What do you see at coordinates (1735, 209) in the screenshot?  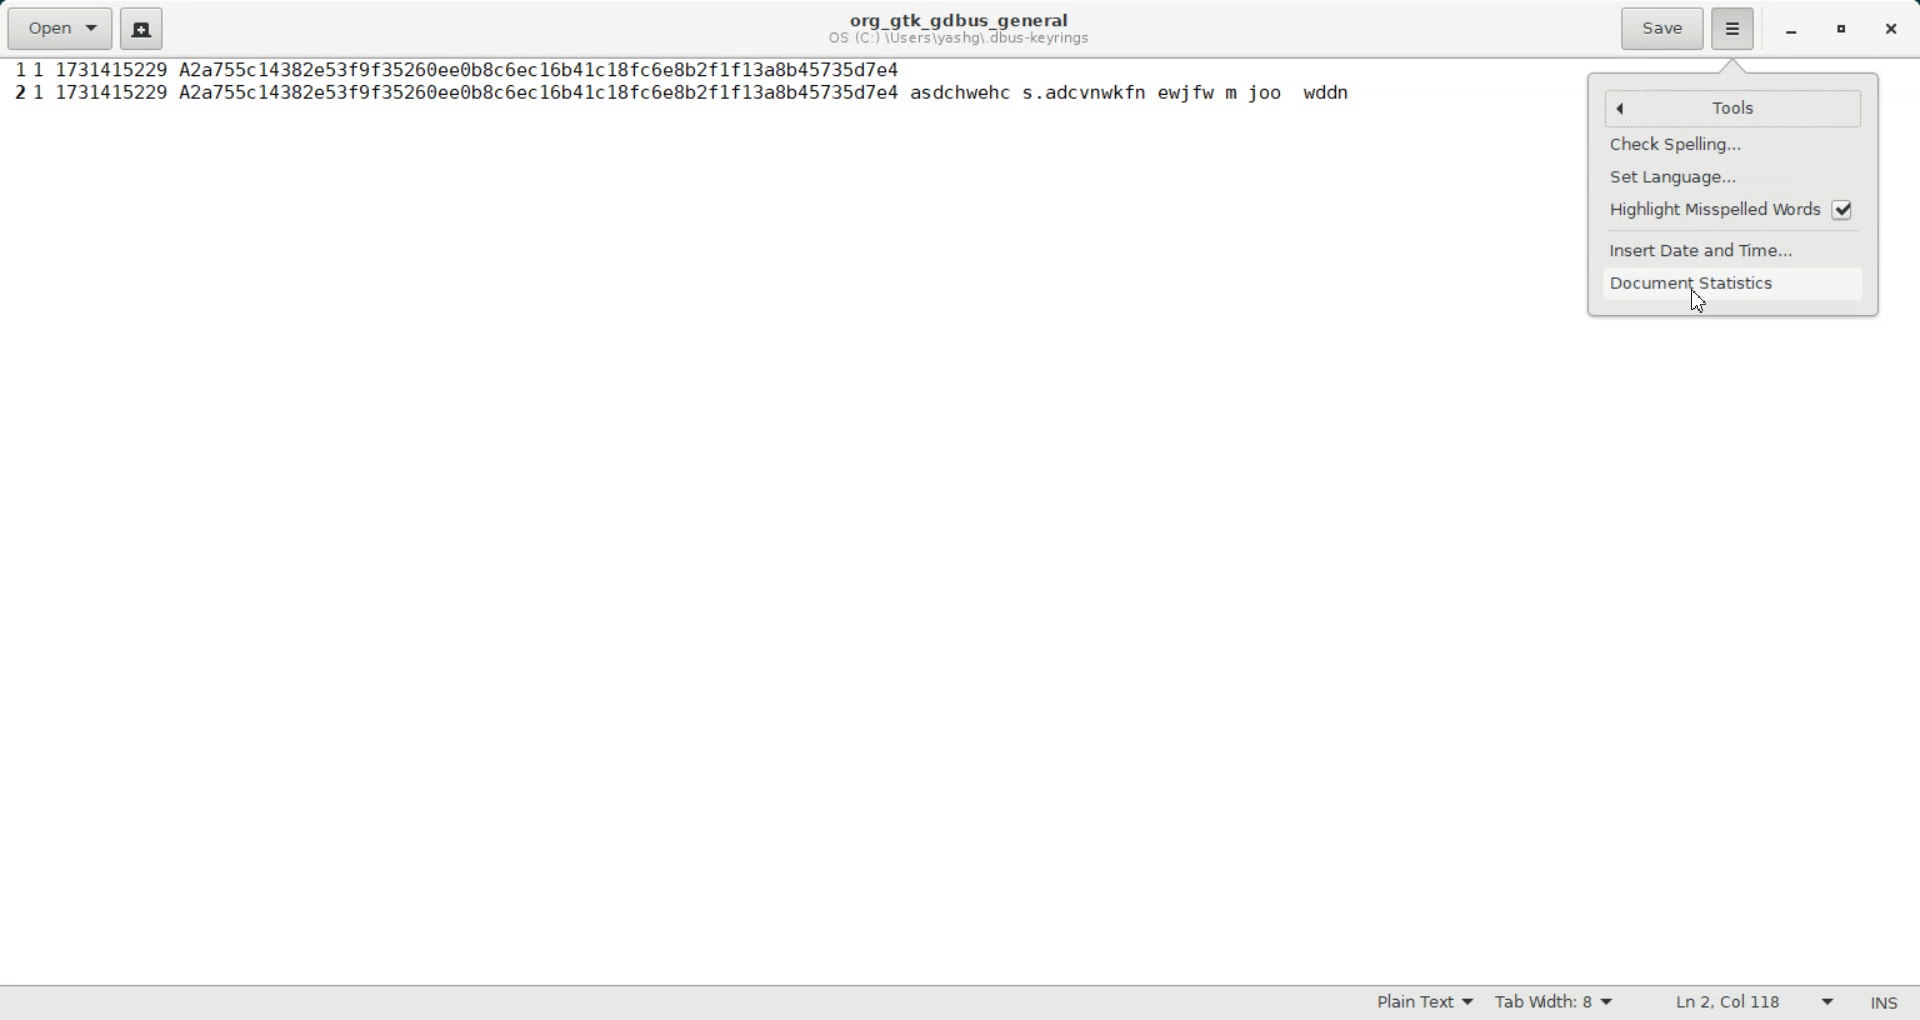 I see `Disable Highlight Misspelled Words` at bounding box center [1735, 209].